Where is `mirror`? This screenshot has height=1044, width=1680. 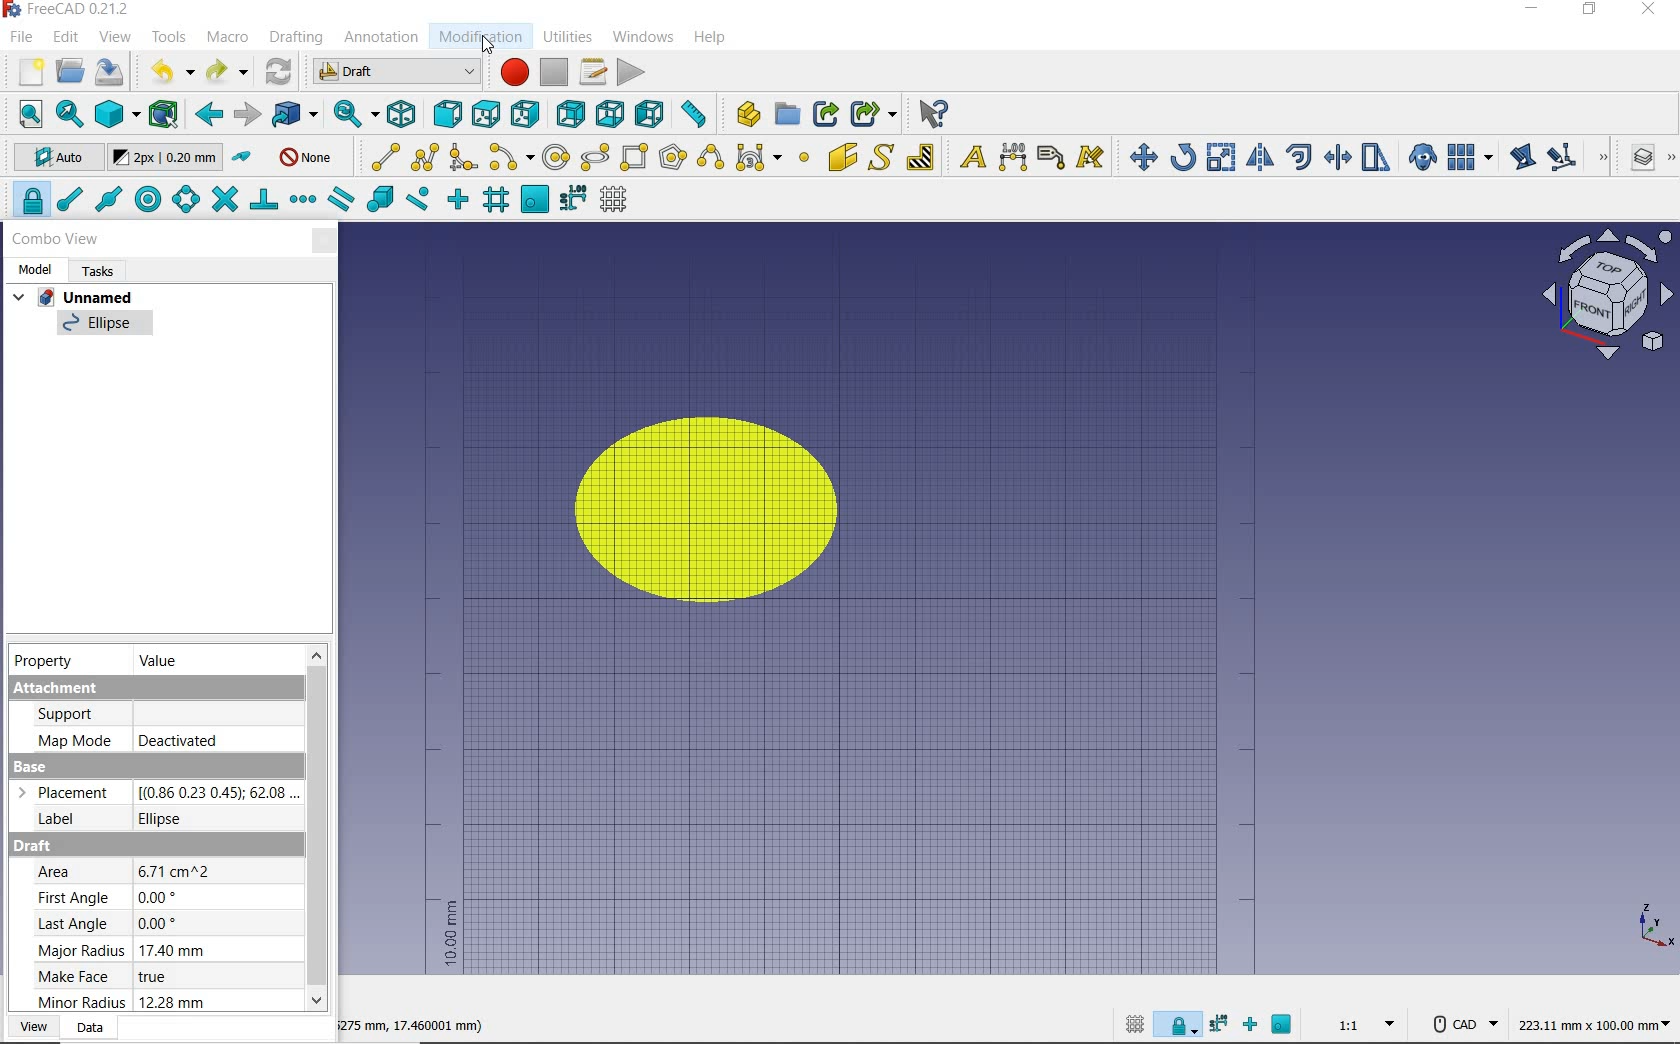
mirror is located at coordinates (1261, 156).